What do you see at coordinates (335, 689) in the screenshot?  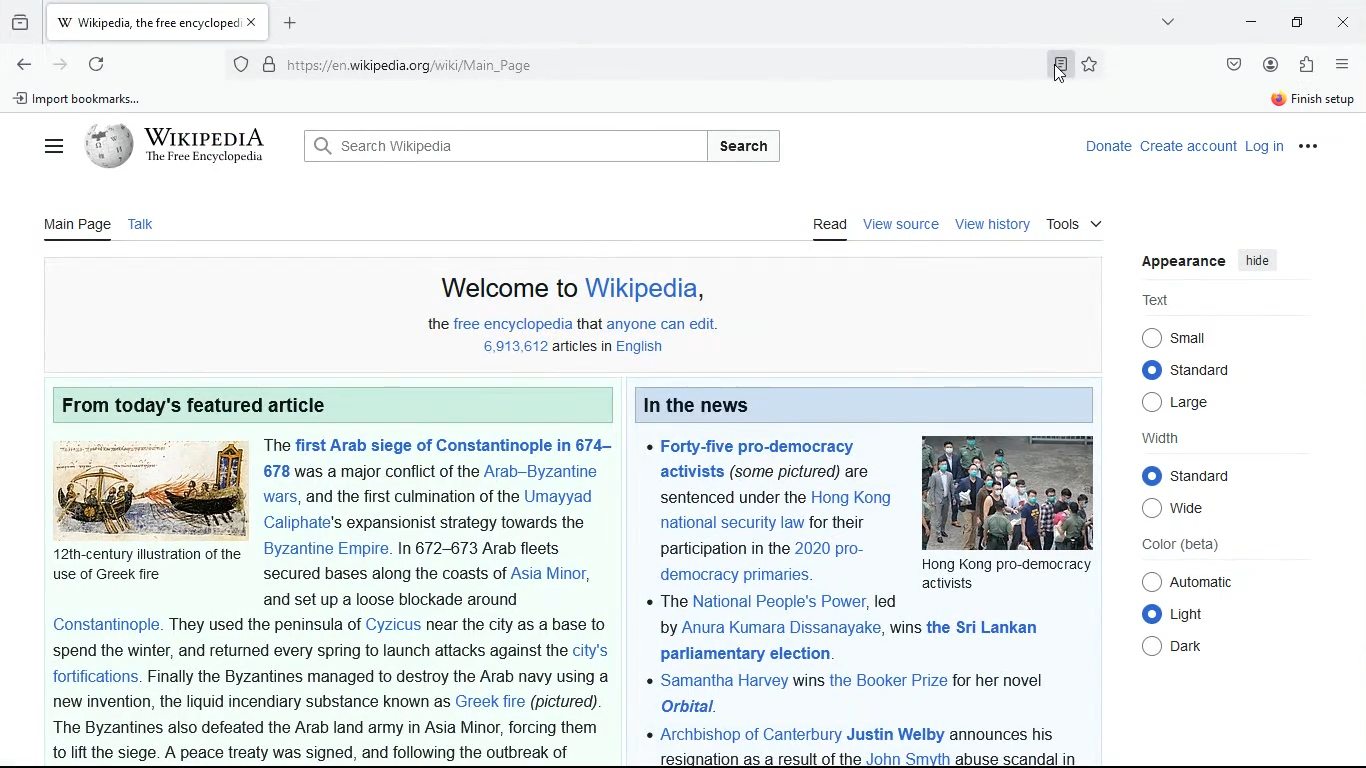 I see `text` at bounding box center [335, 689].